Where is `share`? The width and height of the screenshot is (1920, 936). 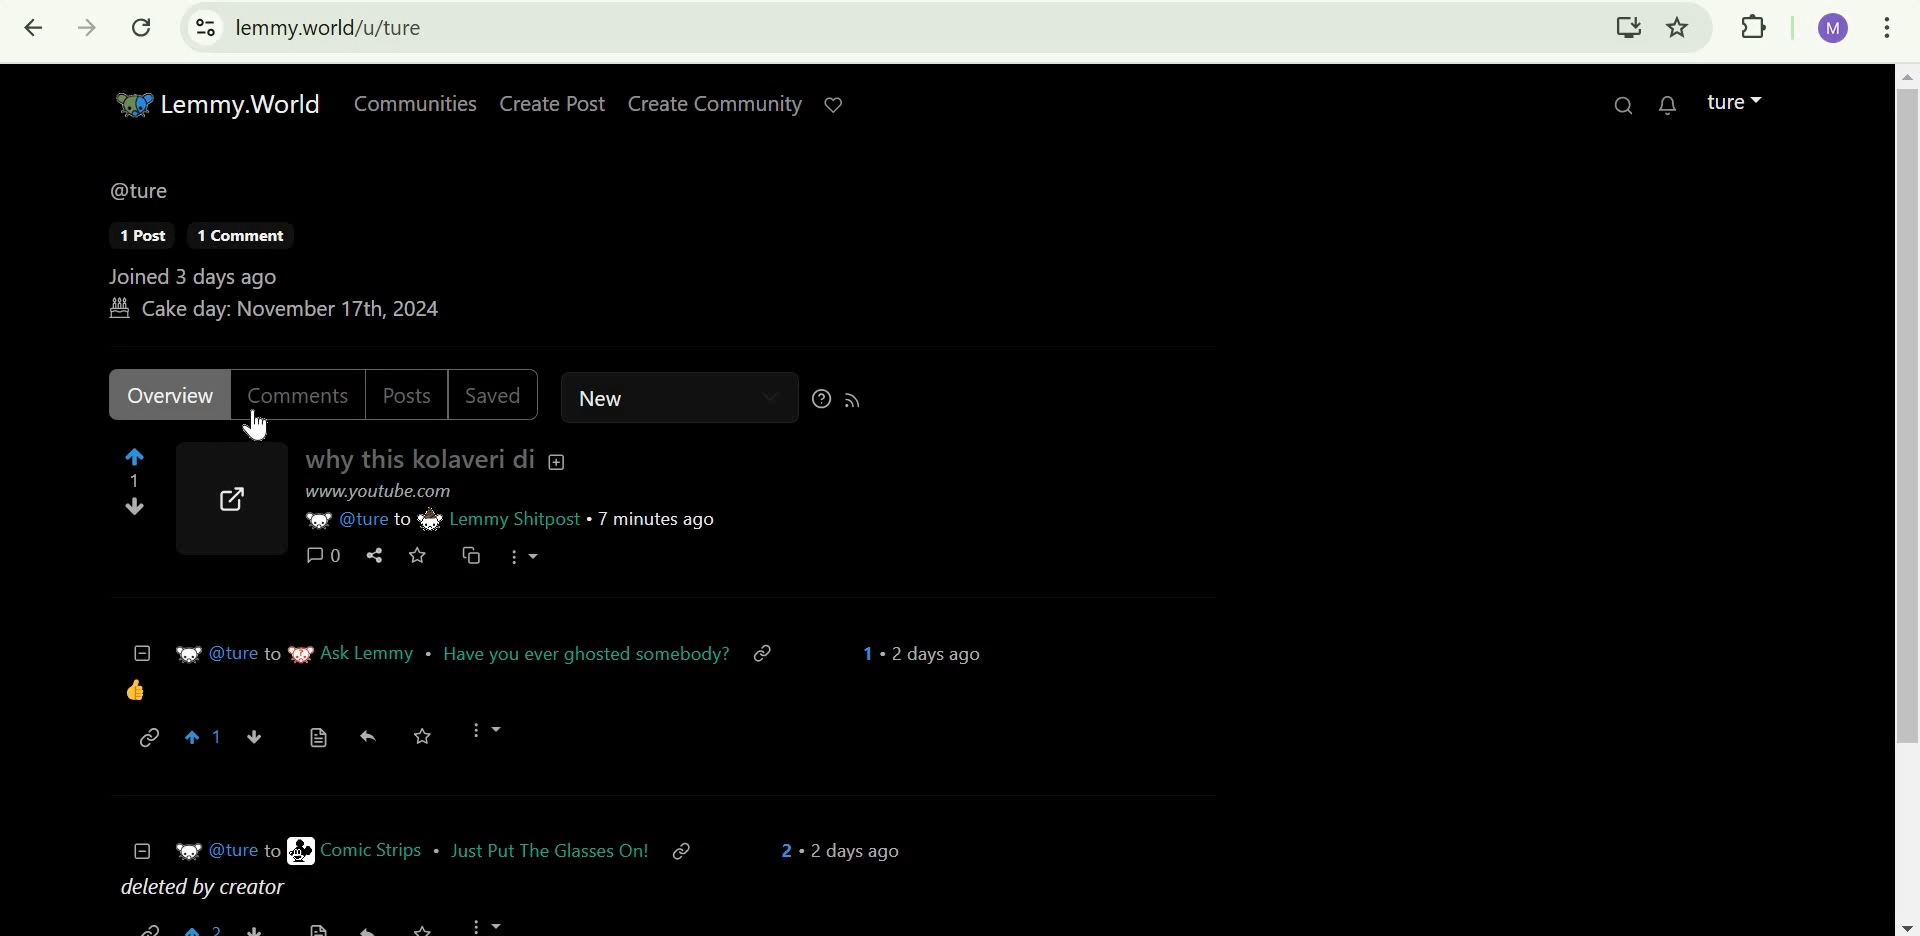 share is located at coordinates (376, 556).